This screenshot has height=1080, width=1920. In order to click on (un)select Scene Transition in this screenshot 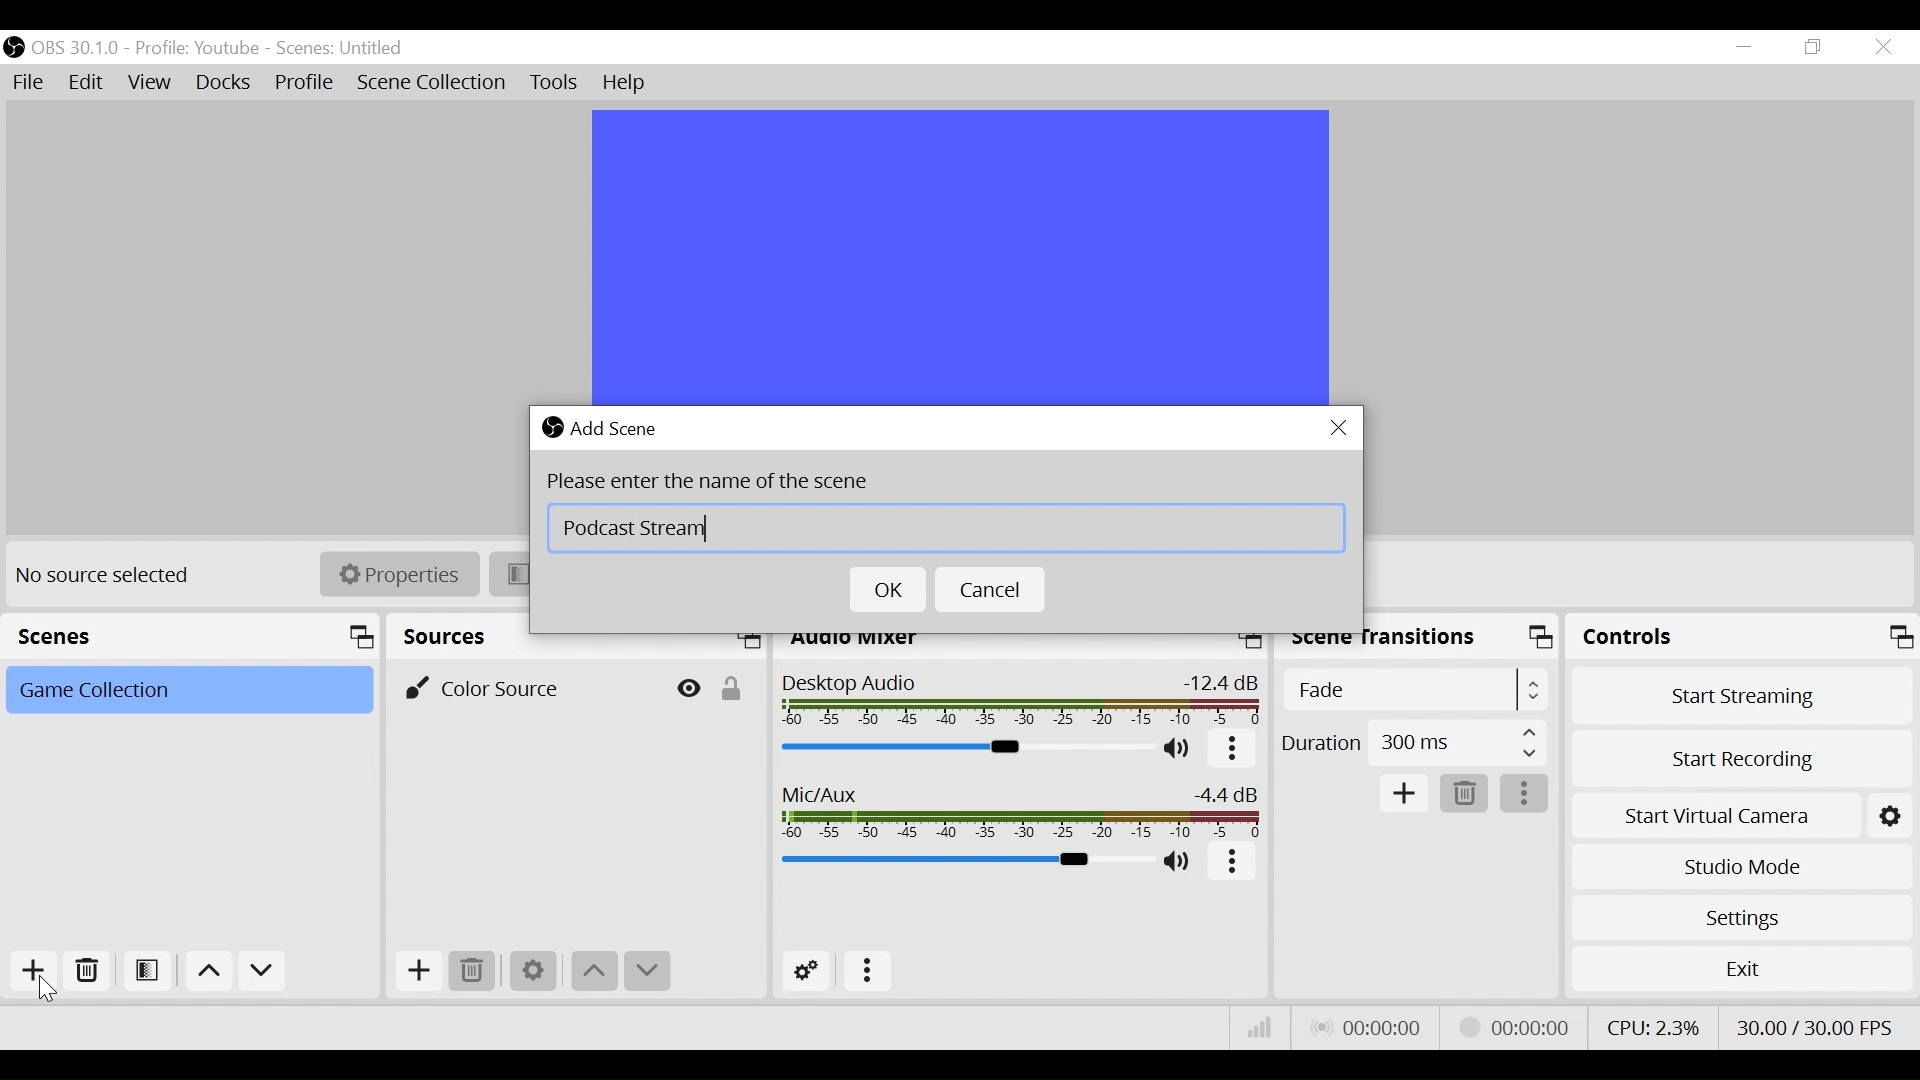, I will do `click(1412, 690)`.